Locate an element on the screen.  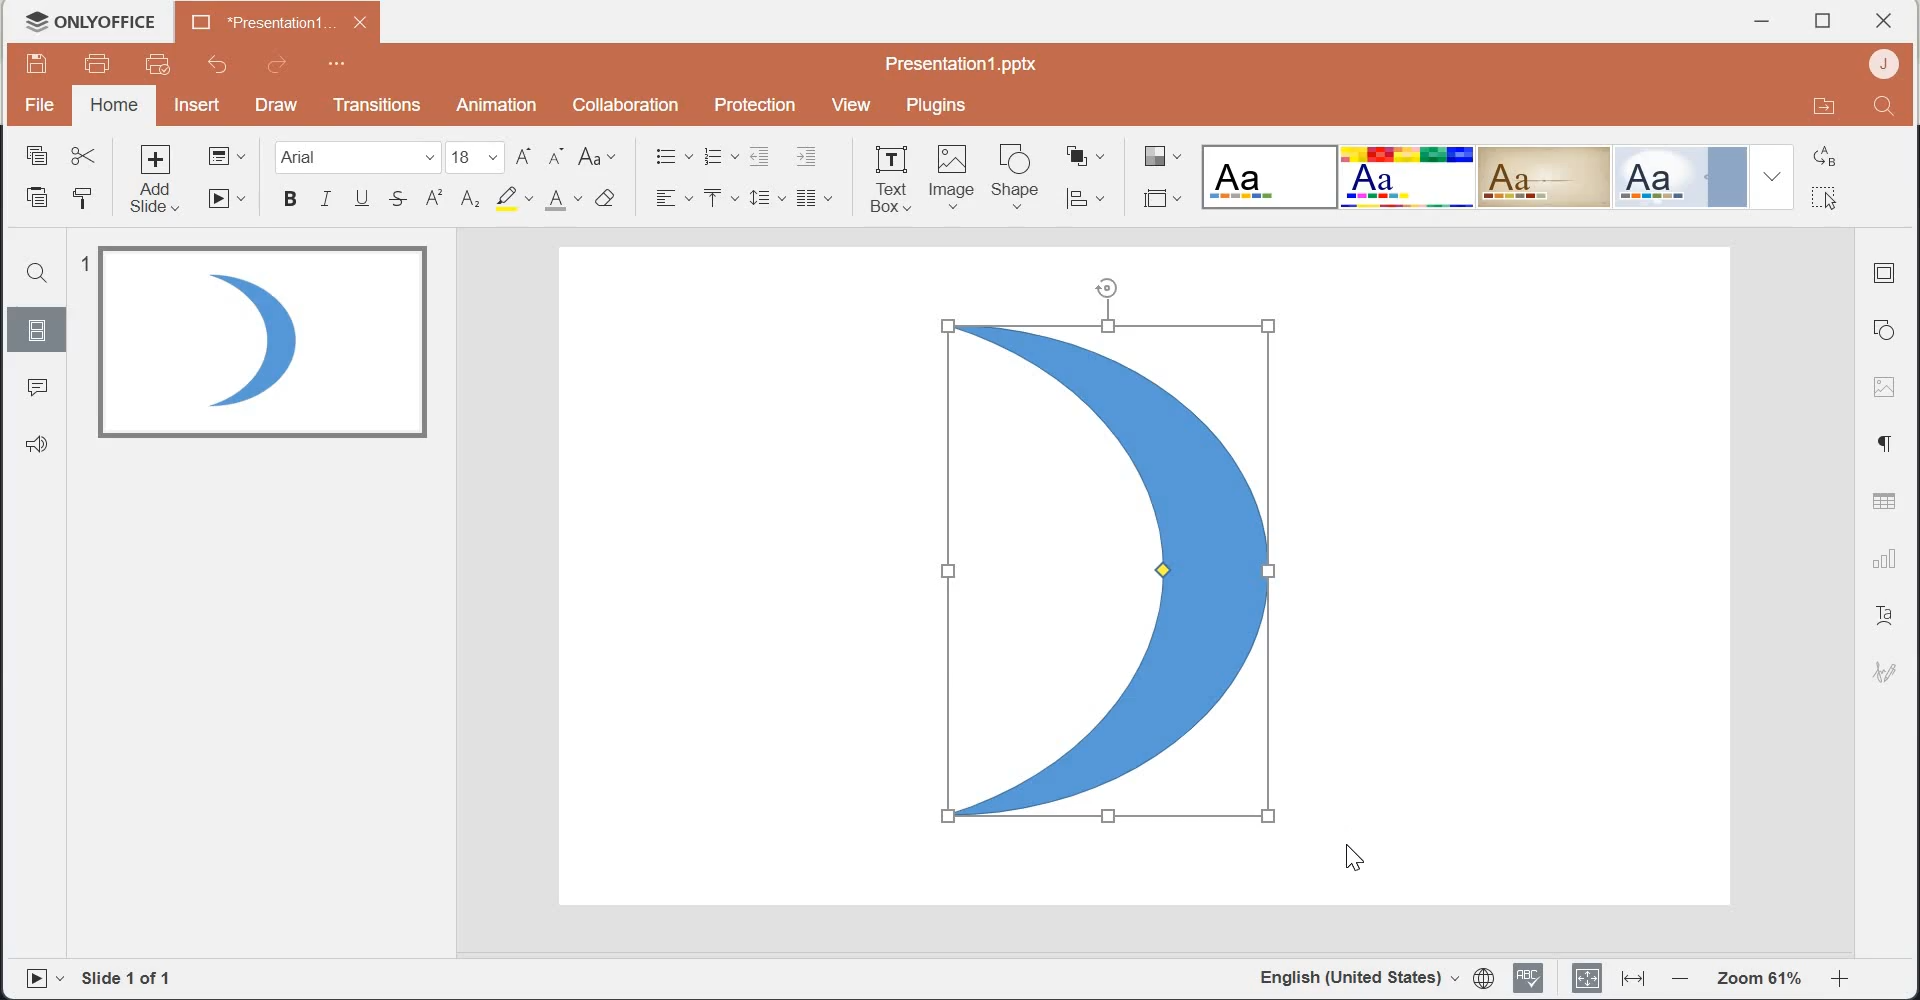
Bullets is located at coordinates (673, 154).